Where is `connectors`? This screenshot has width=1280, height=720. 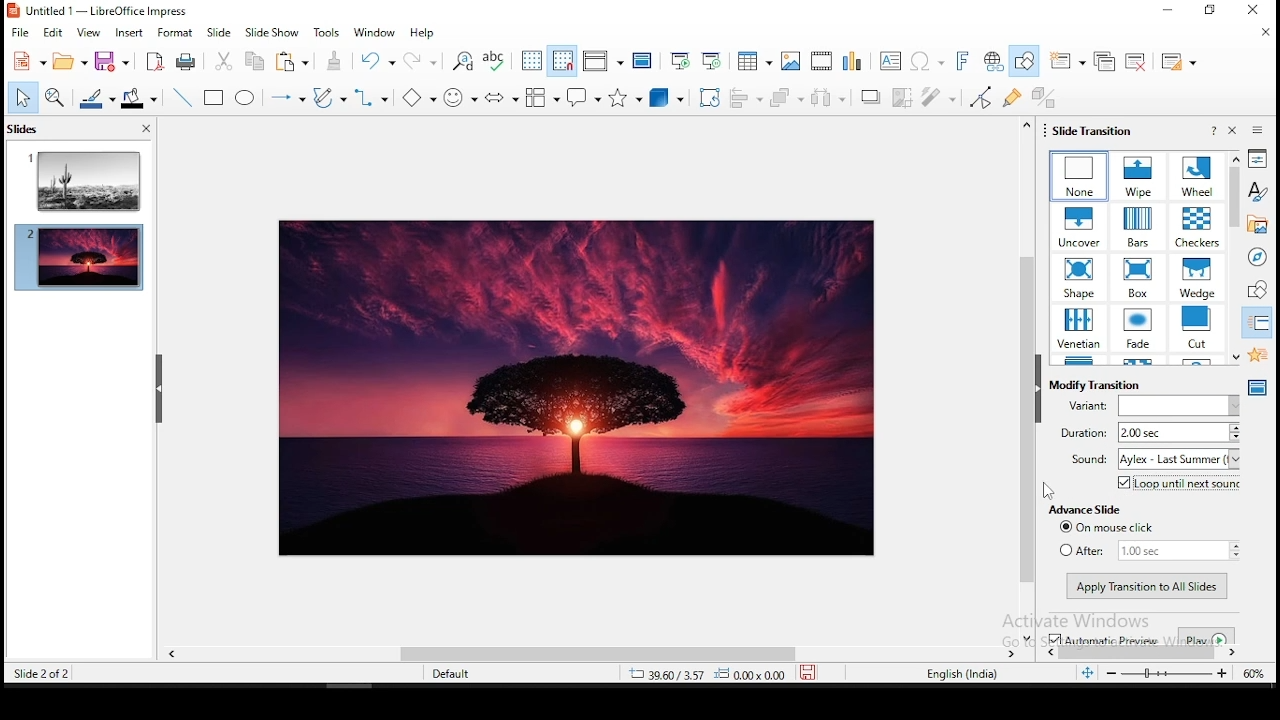
connectors is located at coordinates (372, 99).